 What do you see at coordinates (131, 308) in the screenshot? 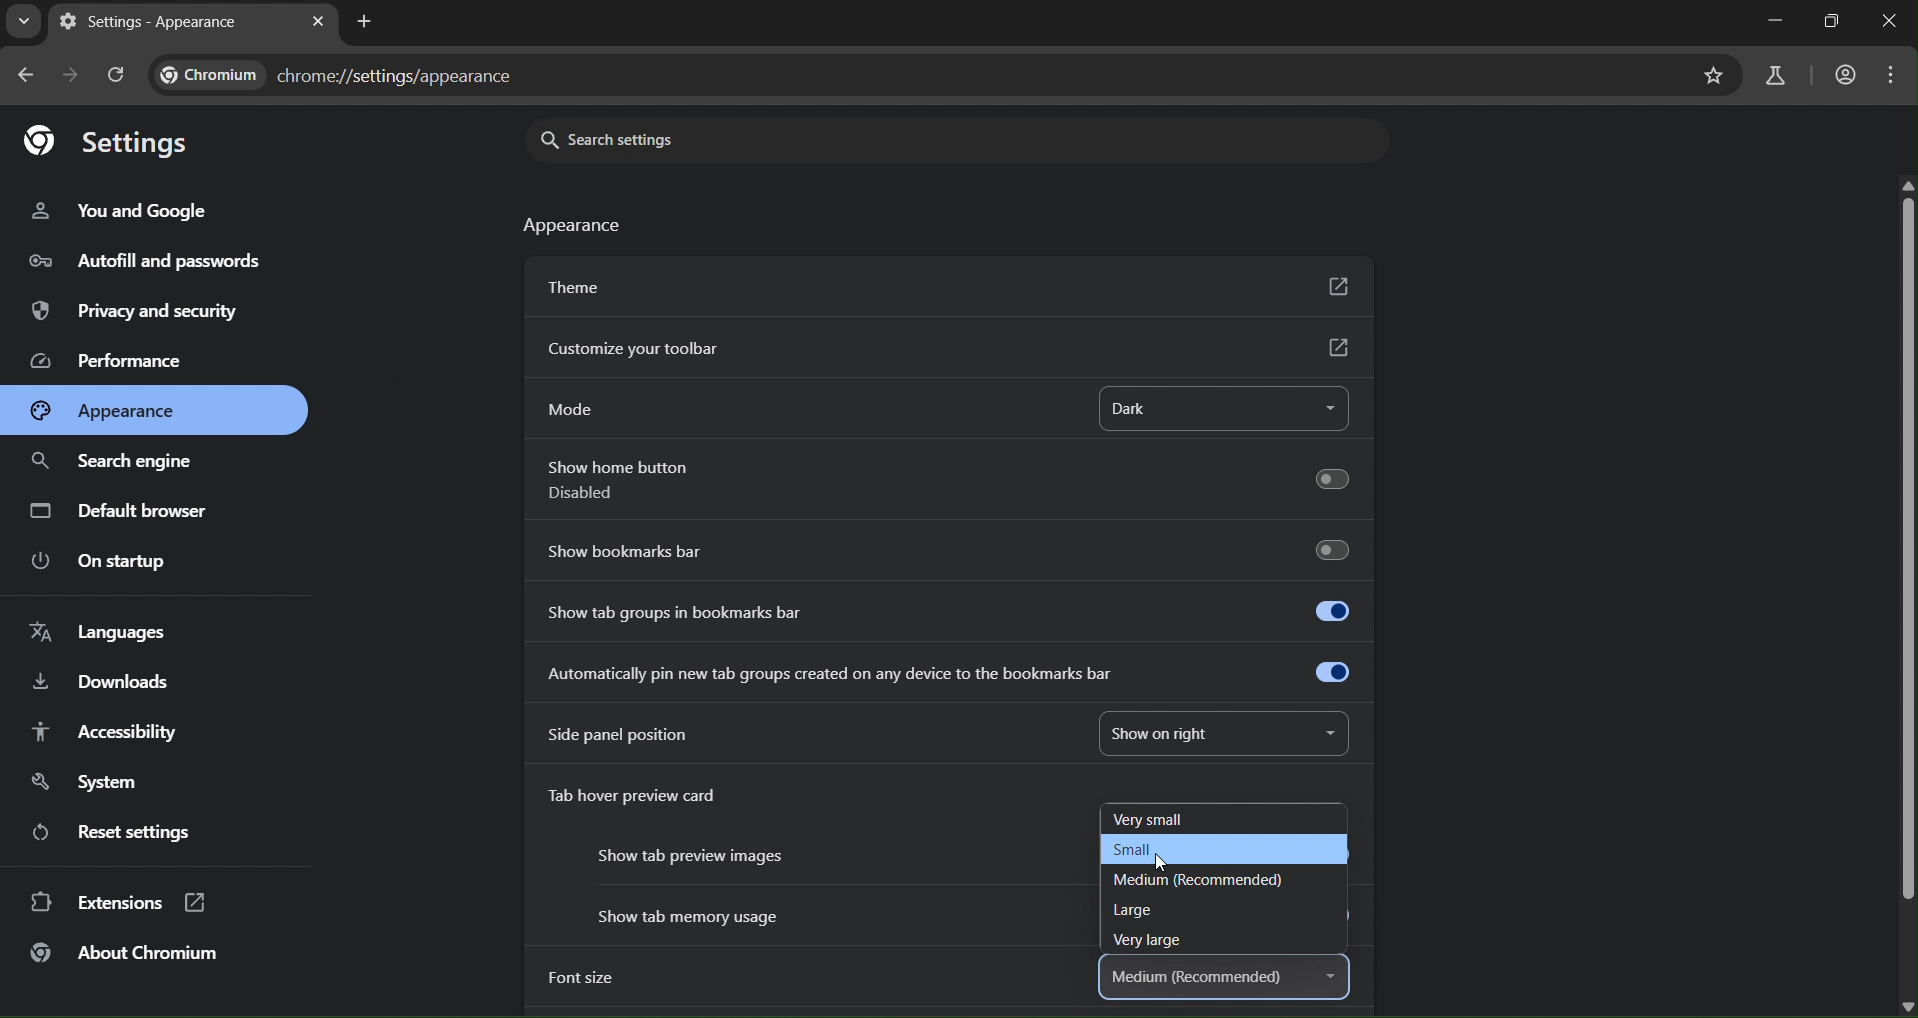
I see `privacy & security` at bounding box center [131, 308].